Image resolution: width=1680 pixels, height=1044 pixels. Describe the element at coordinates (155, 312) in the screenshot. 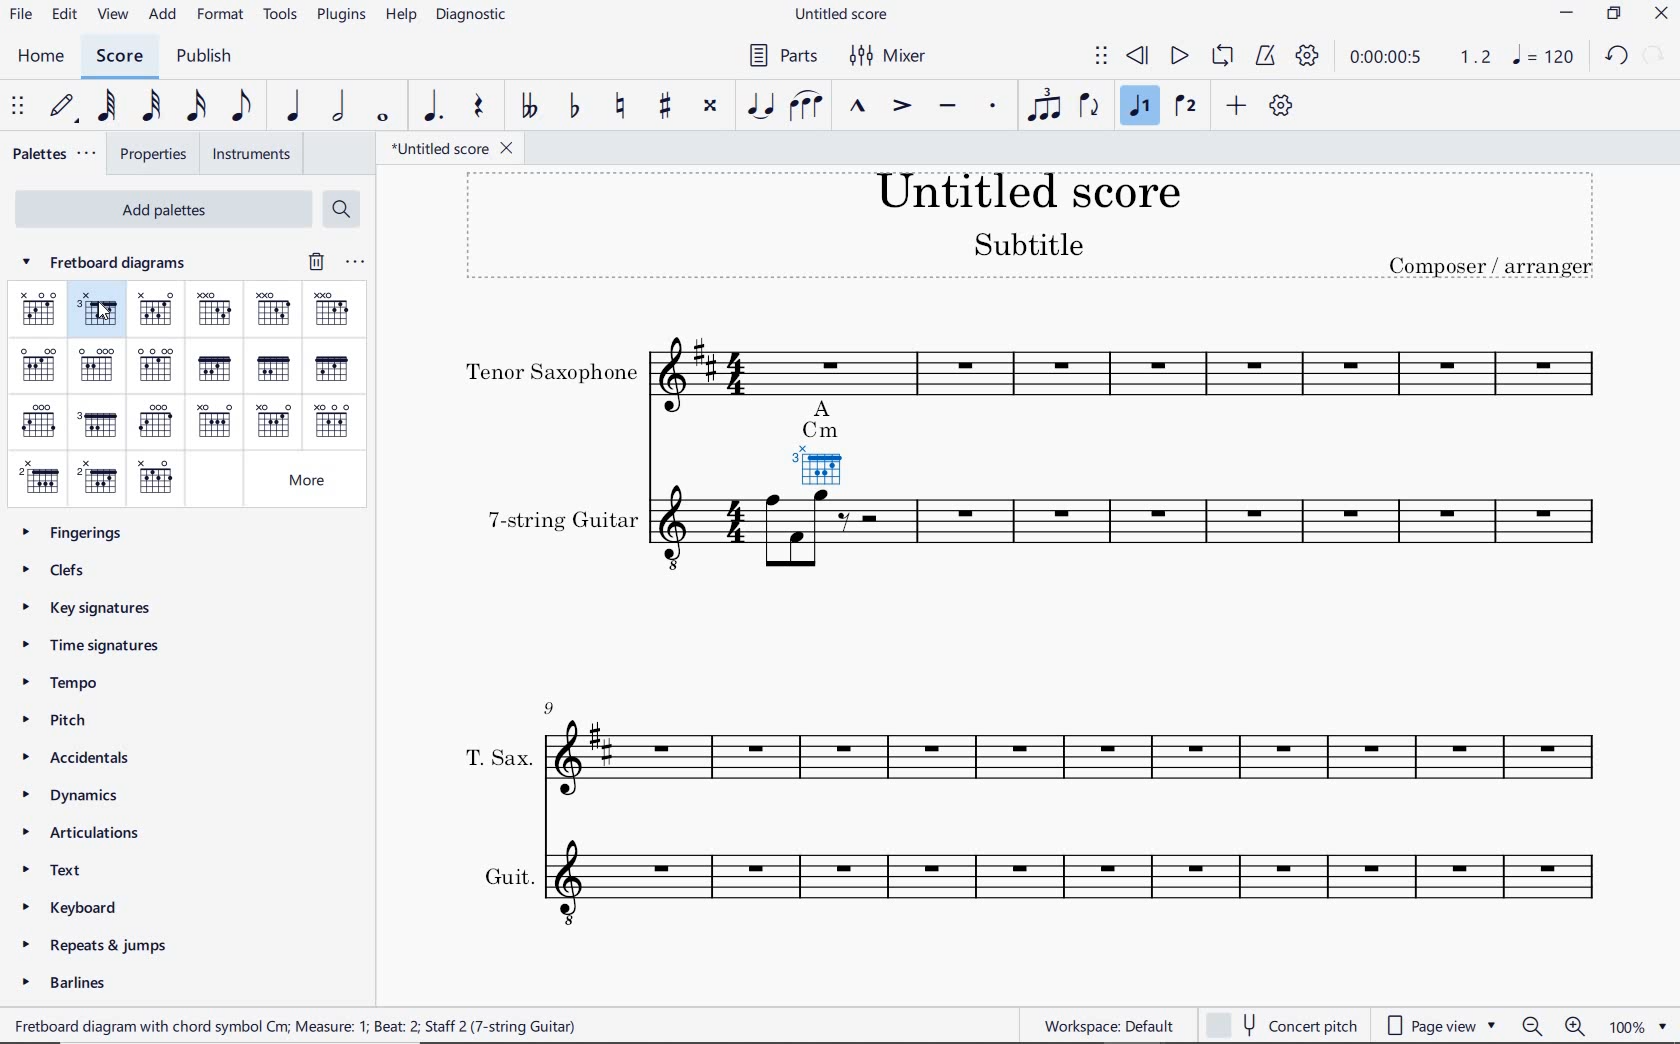

I see `C7` at that location.